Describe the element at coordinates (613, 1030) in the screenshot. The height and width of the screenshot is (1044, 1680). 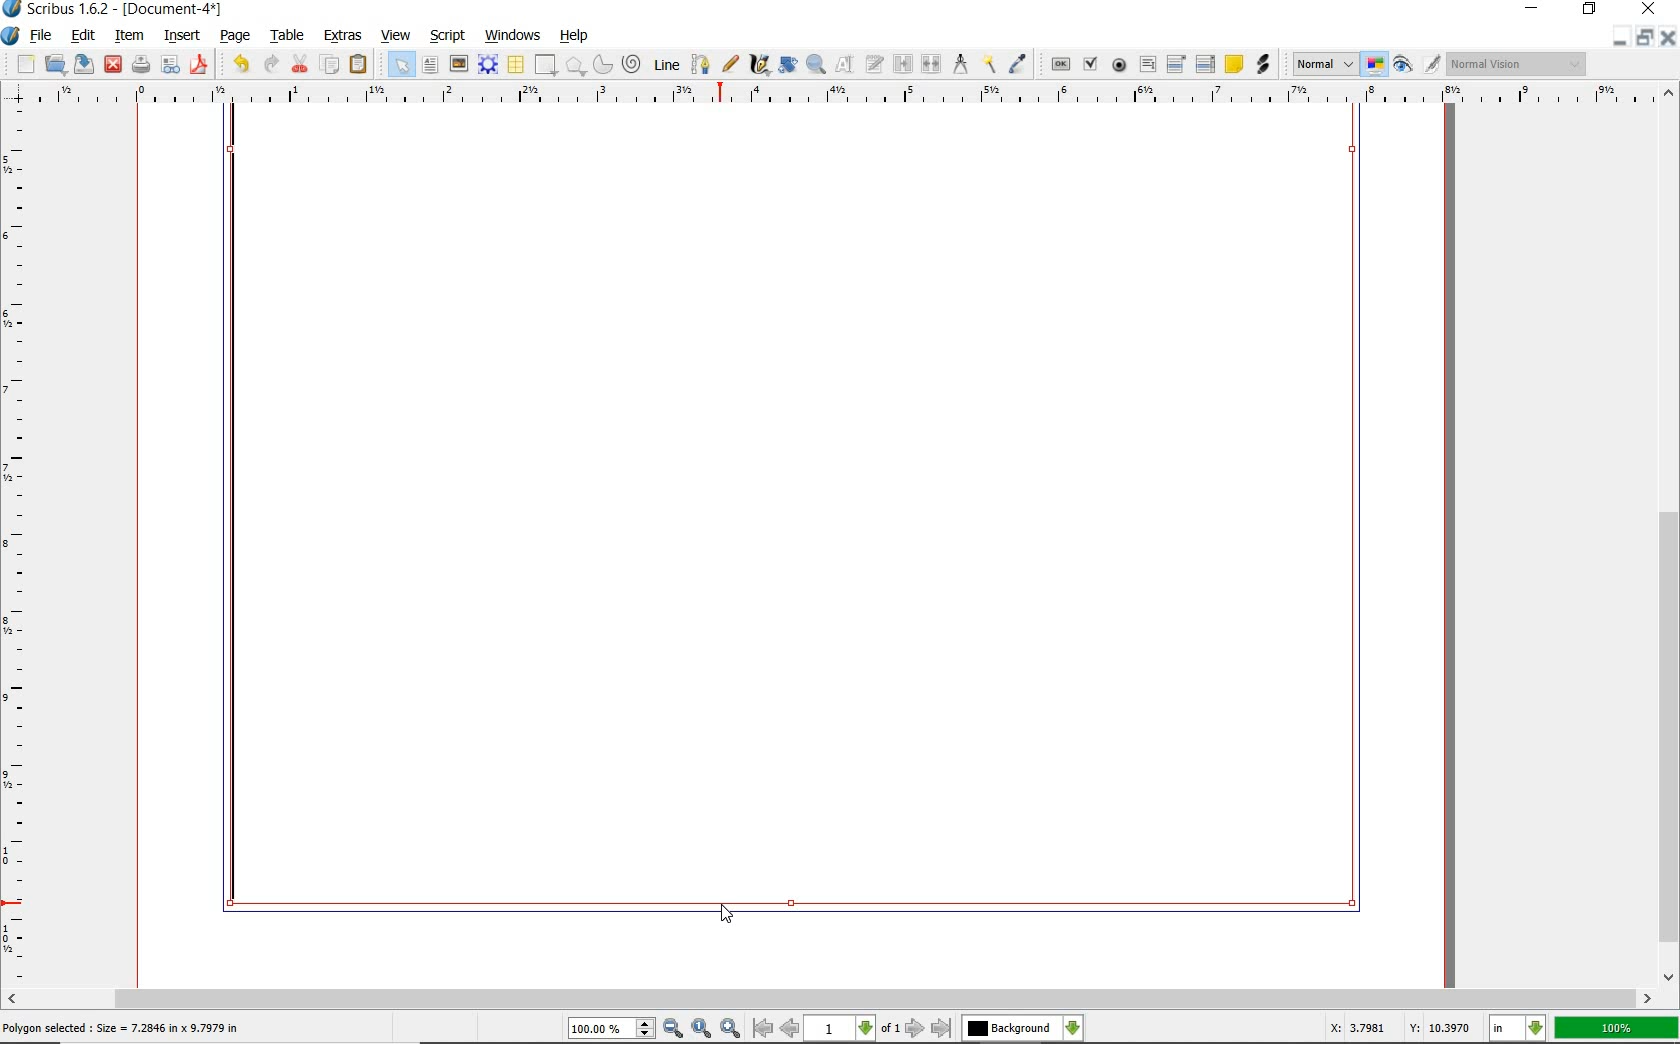
I see `100.00%` at that location.